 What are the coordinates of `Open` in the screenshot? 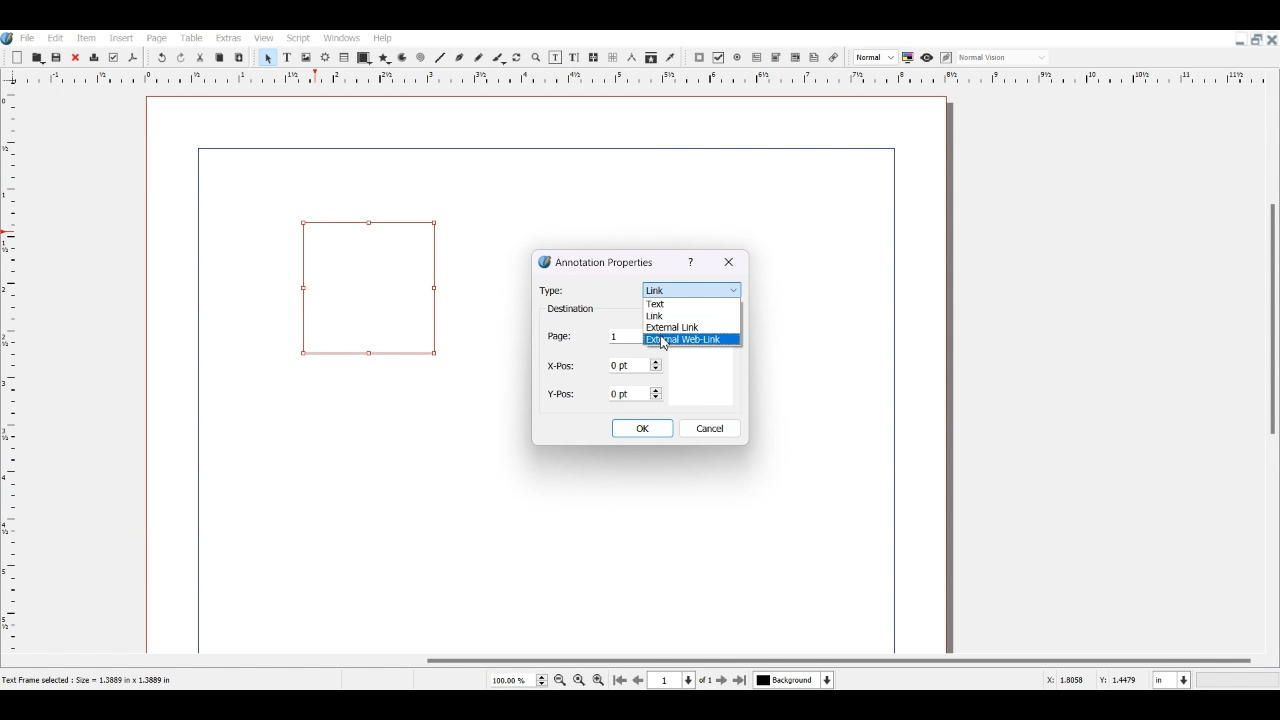 It's located at (39, 57).